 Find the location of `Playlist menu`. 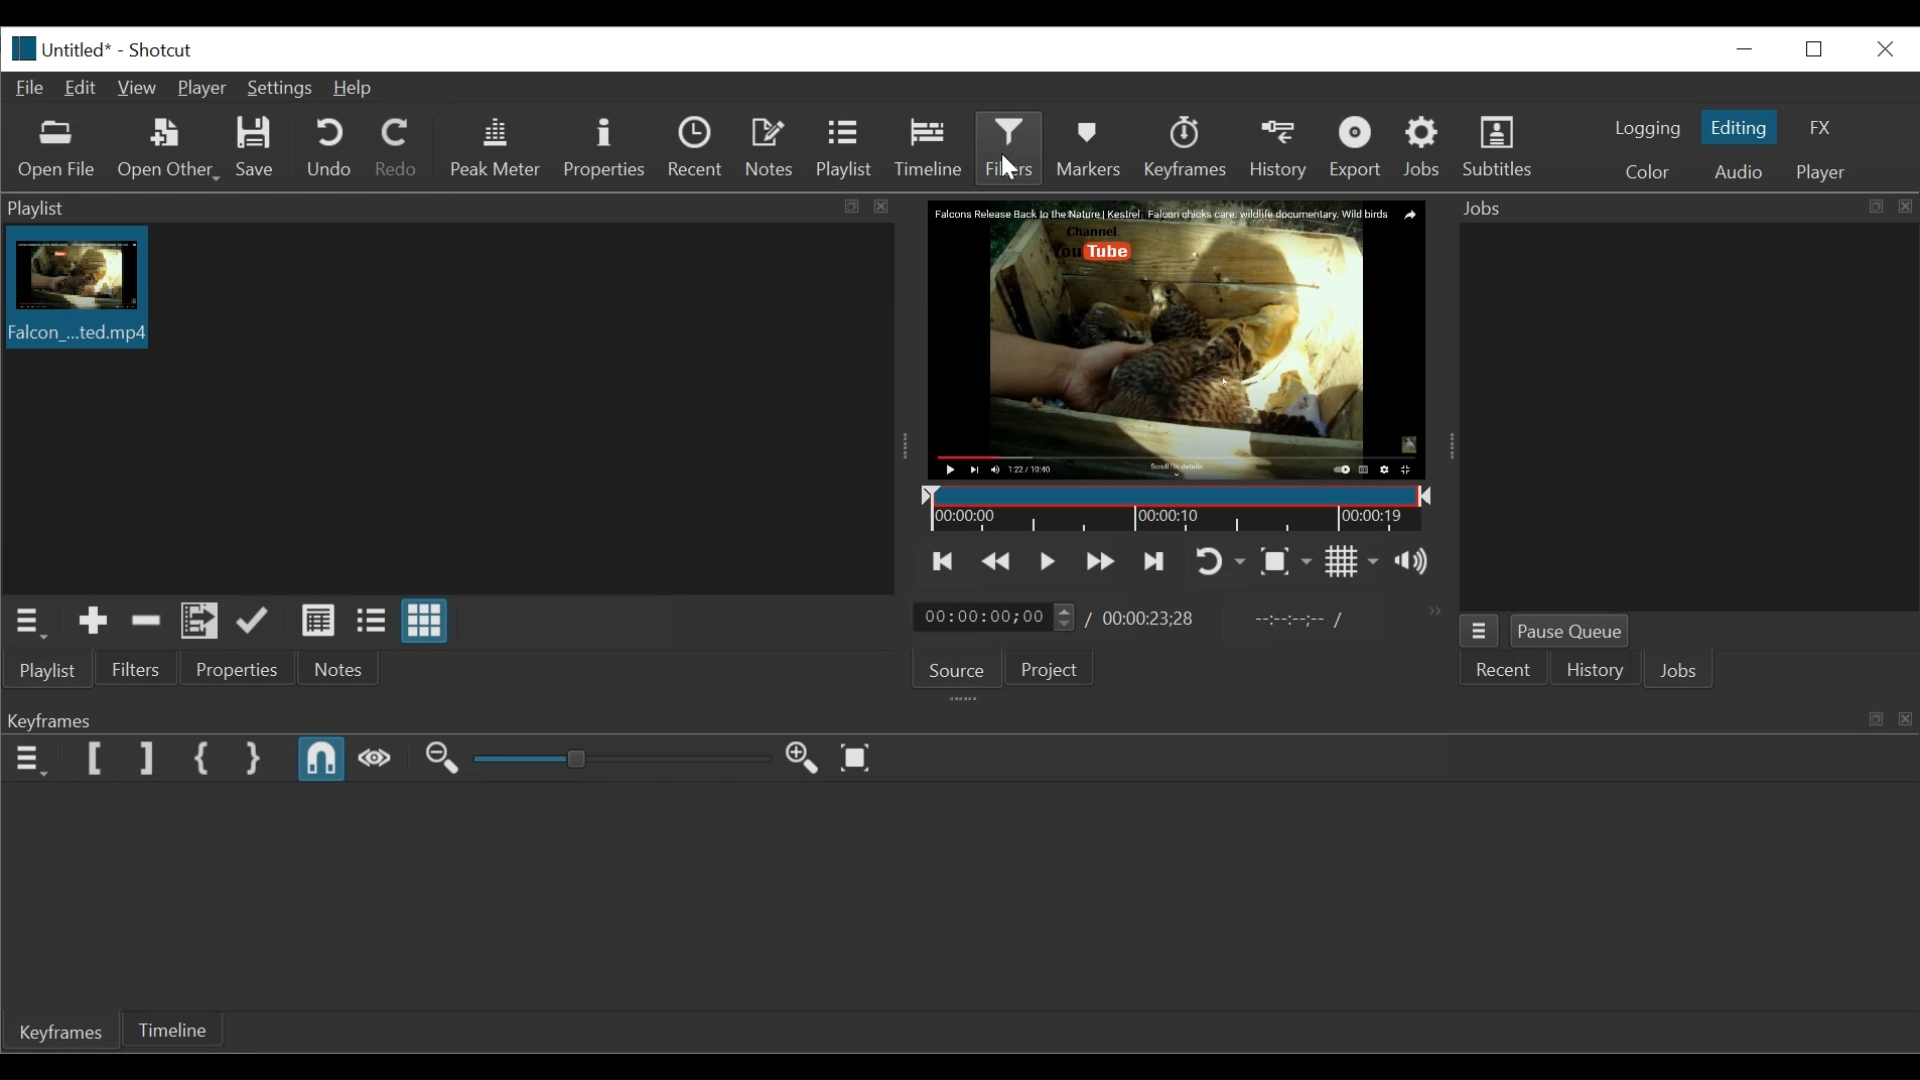

Playlist menu is located at coordinates (26, 623).